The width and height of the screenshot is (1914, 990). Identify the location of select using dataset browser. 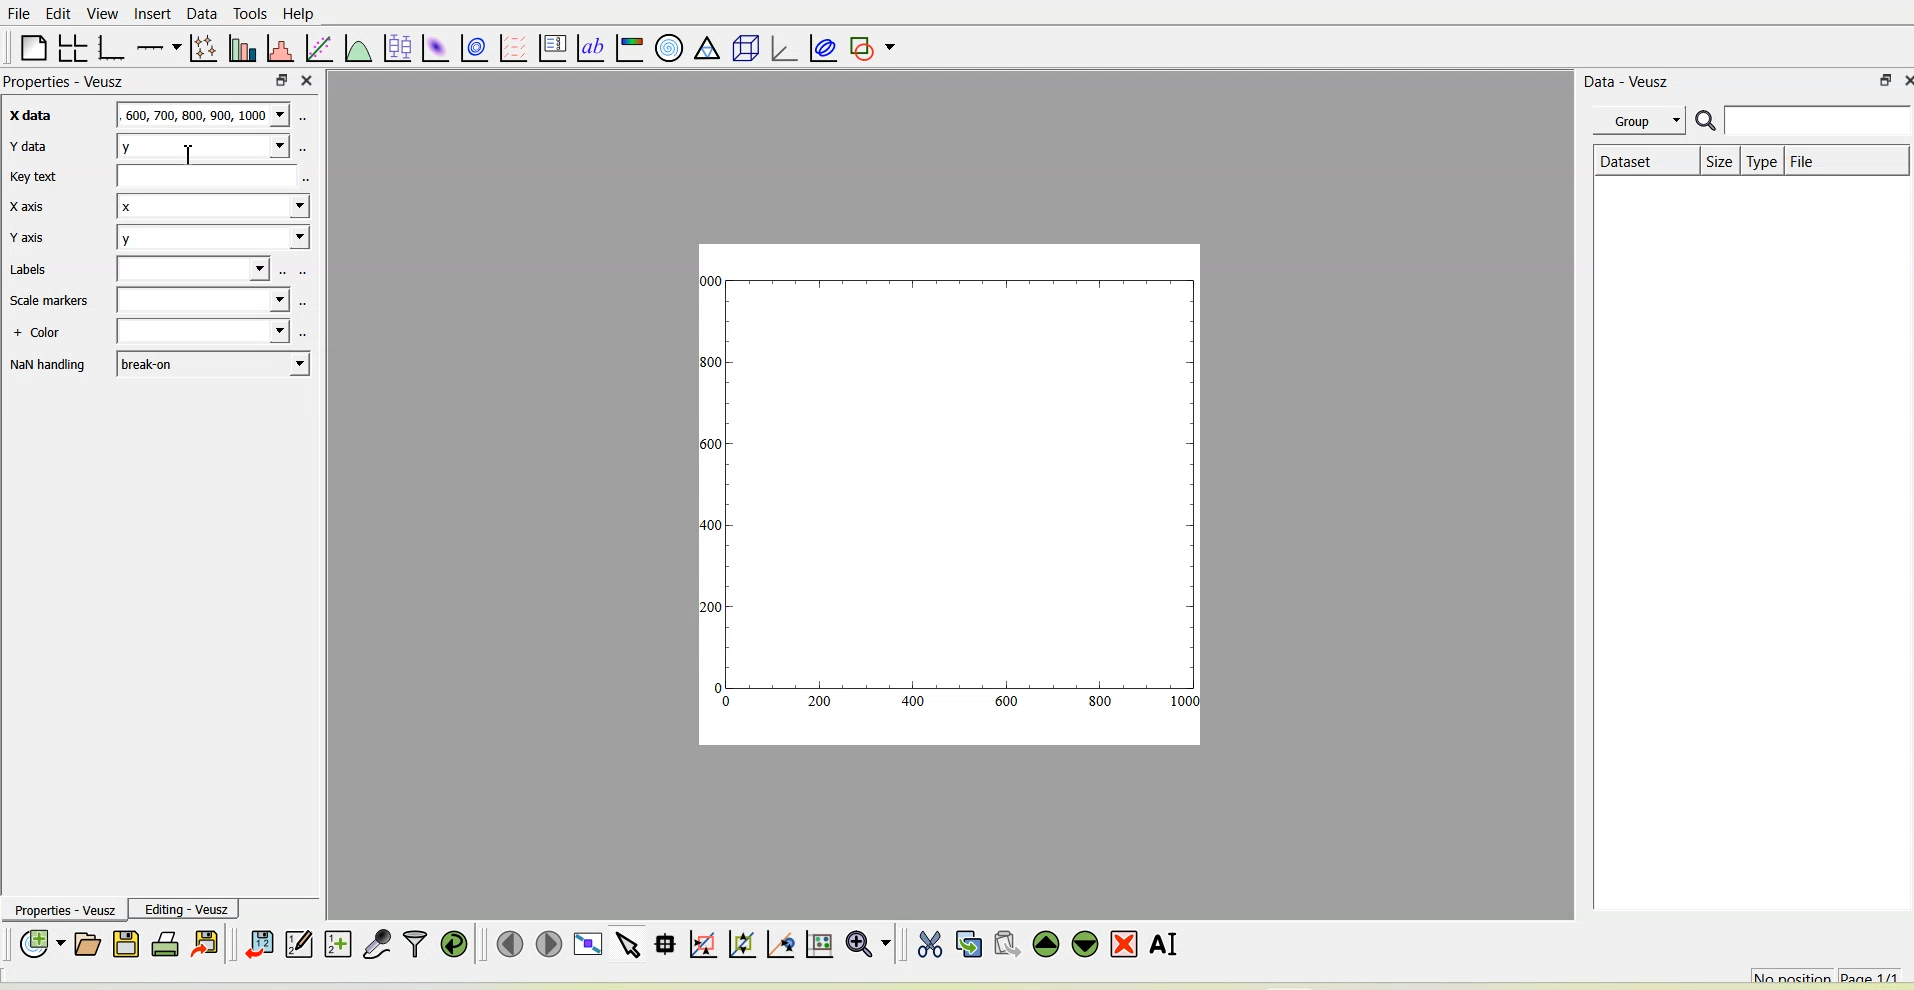
(305, 271).